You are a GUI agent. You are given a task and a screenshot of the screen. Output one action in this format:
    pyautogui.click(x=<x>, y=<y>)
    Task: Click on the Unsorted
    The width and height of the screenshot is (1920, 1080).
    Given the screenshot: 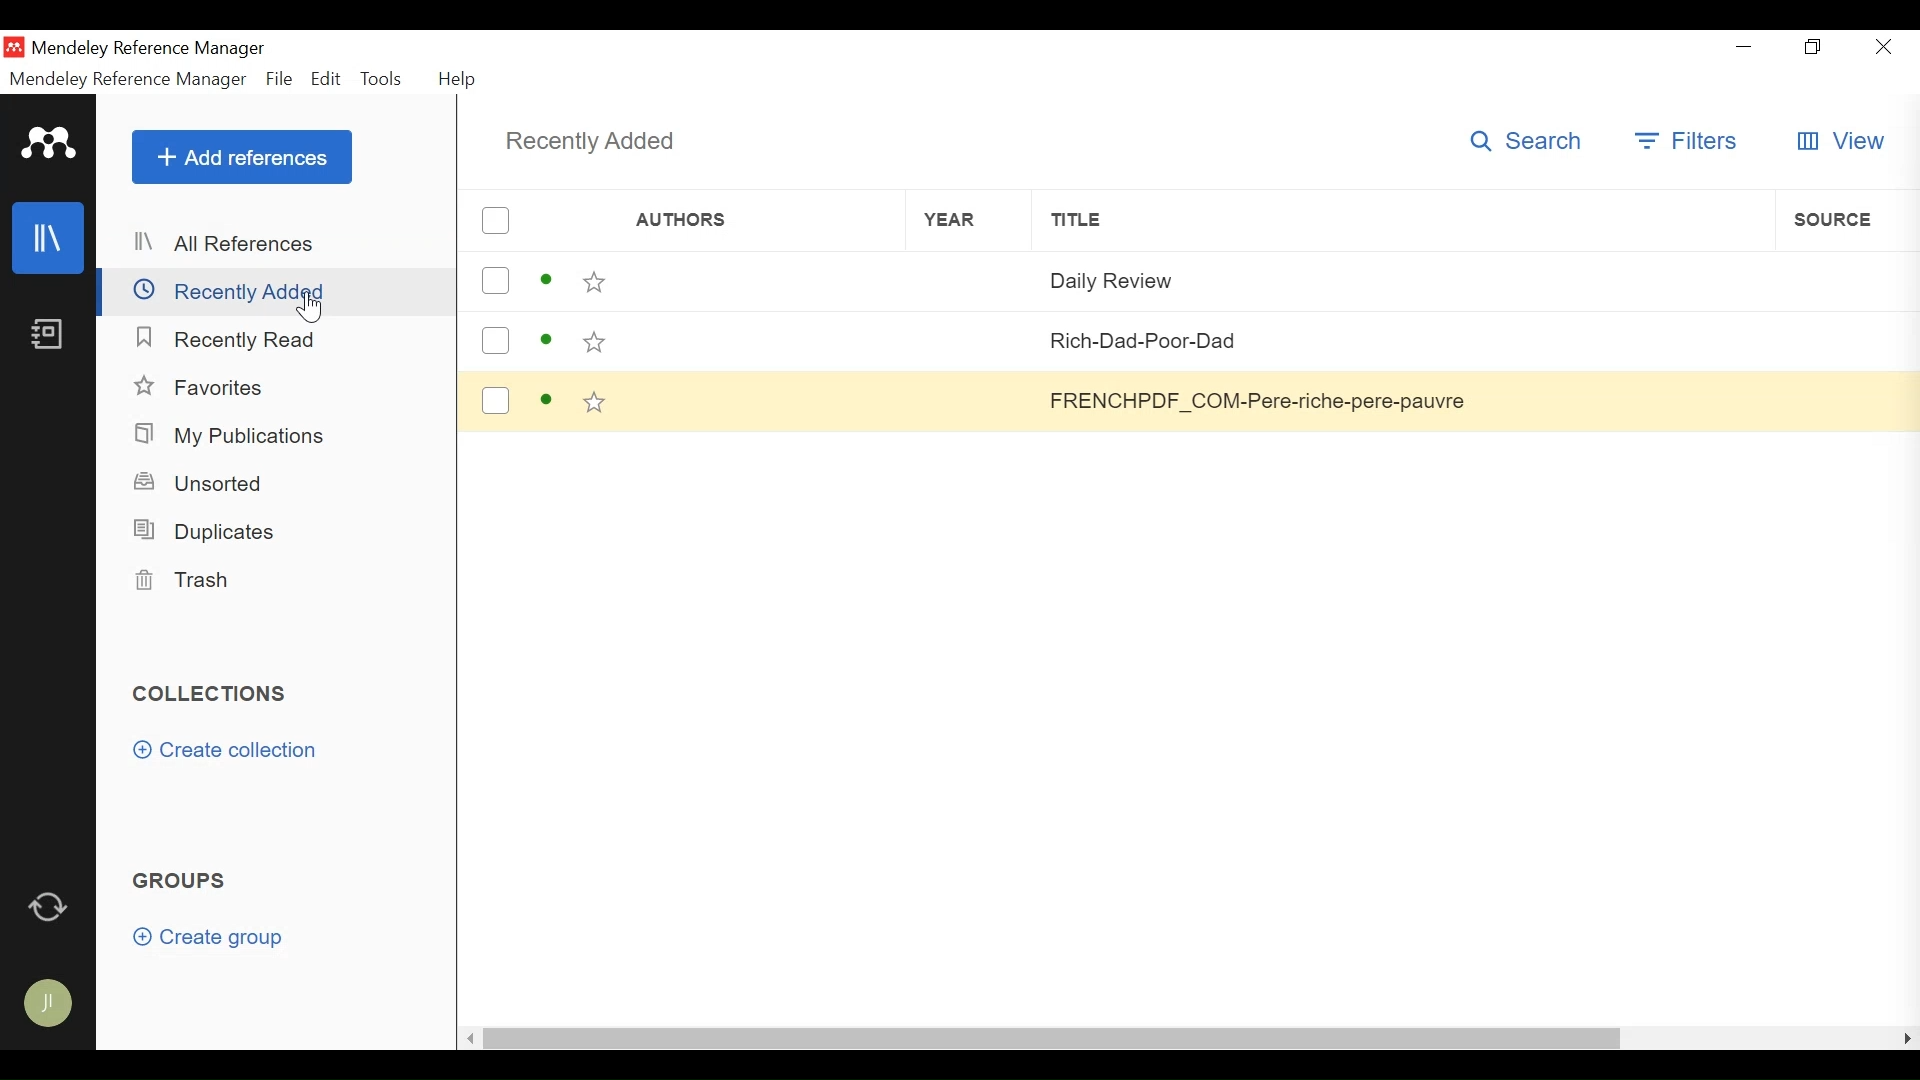 What is the action you would take?
    pyautogui.click(x=206, y=484)
    